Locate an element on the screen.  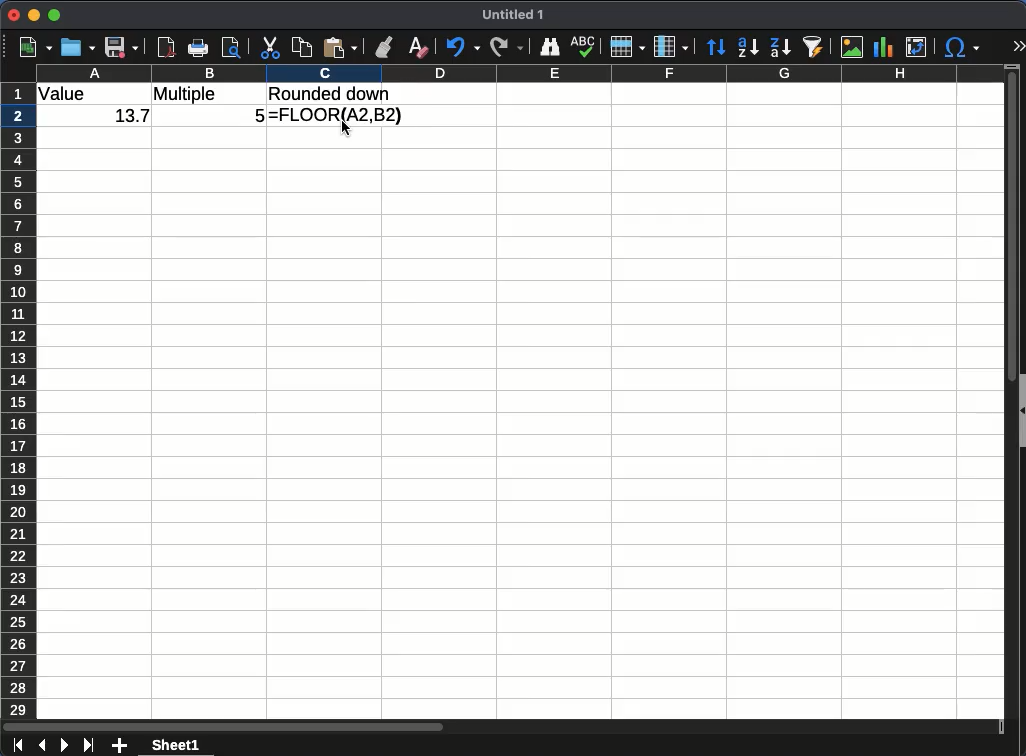
expand is located at coordinates (1018, 46).